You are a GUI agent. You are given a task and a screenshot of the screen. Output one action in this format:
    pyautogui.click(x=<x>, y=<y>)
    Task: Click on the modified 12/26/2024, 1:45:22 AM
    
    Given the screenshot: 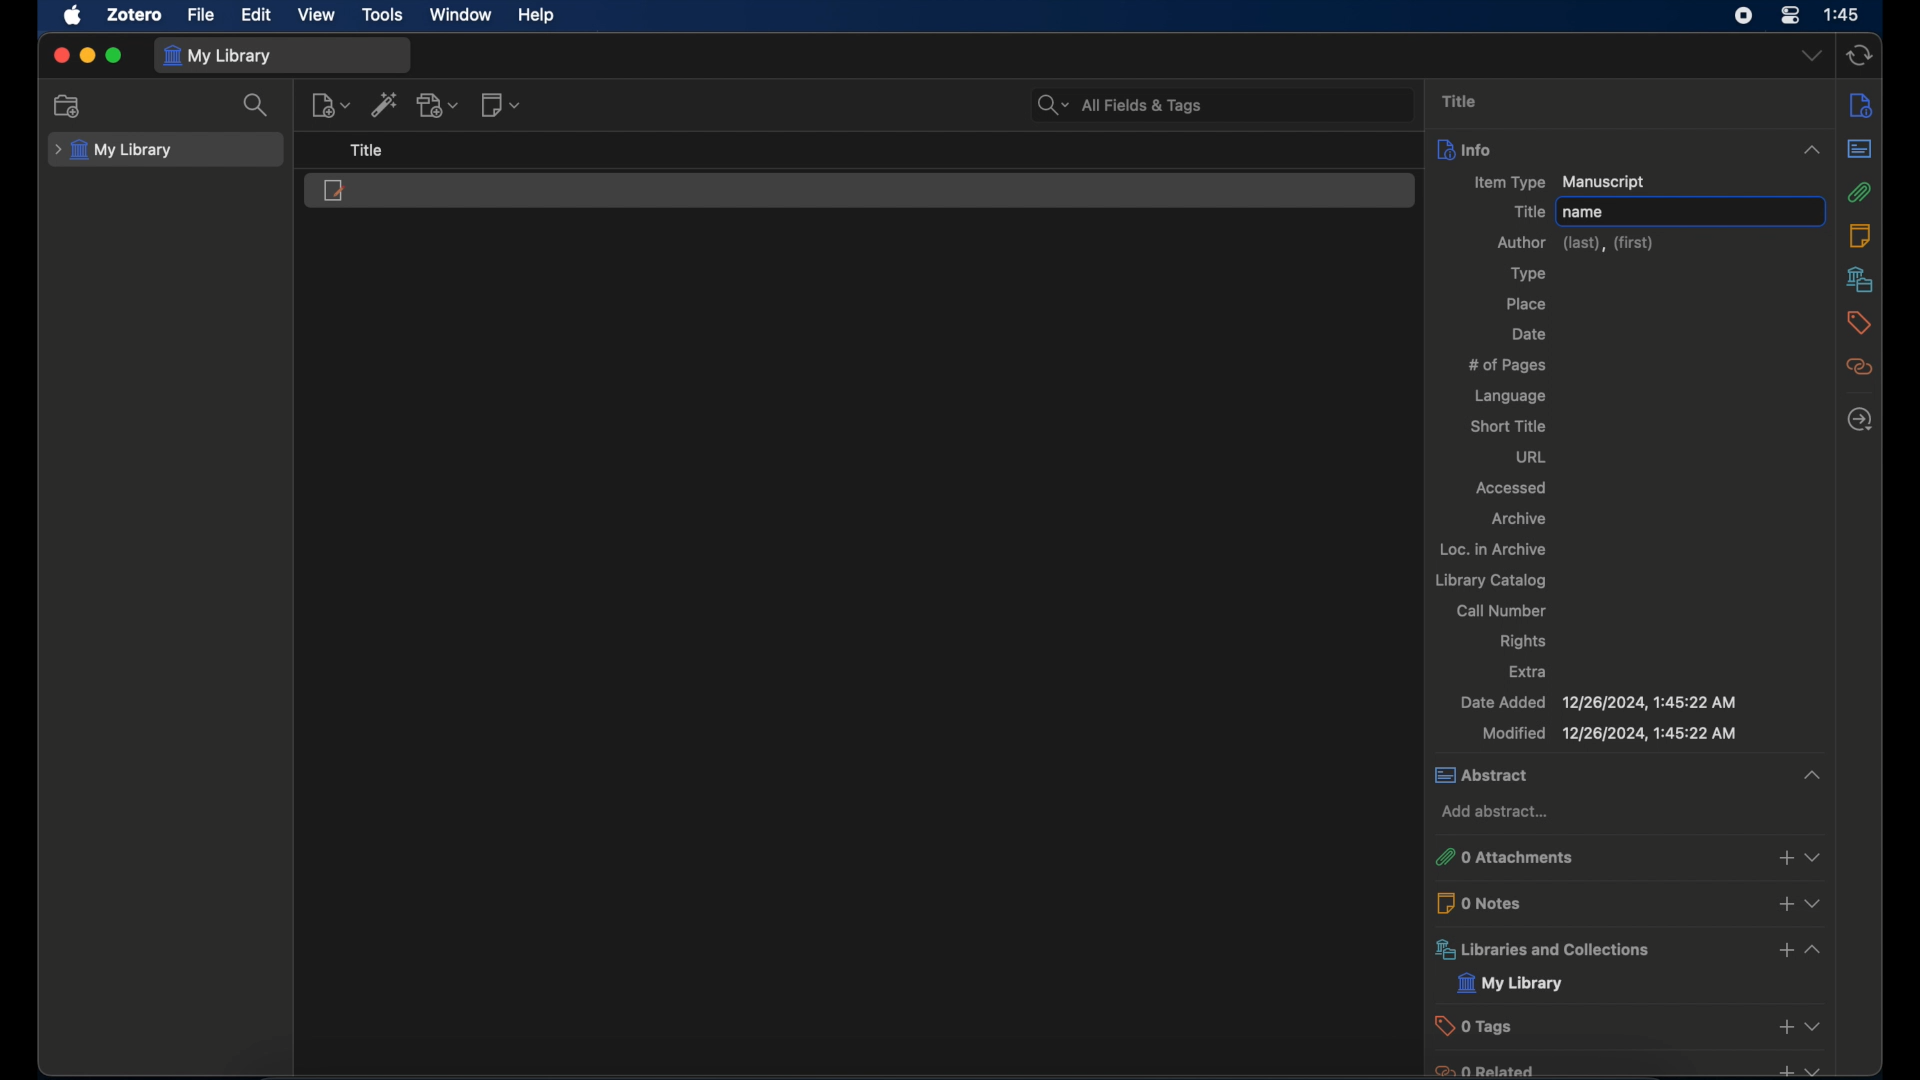 What is the action you would take?
    pyautogui.click(x=1609, y=733)
    